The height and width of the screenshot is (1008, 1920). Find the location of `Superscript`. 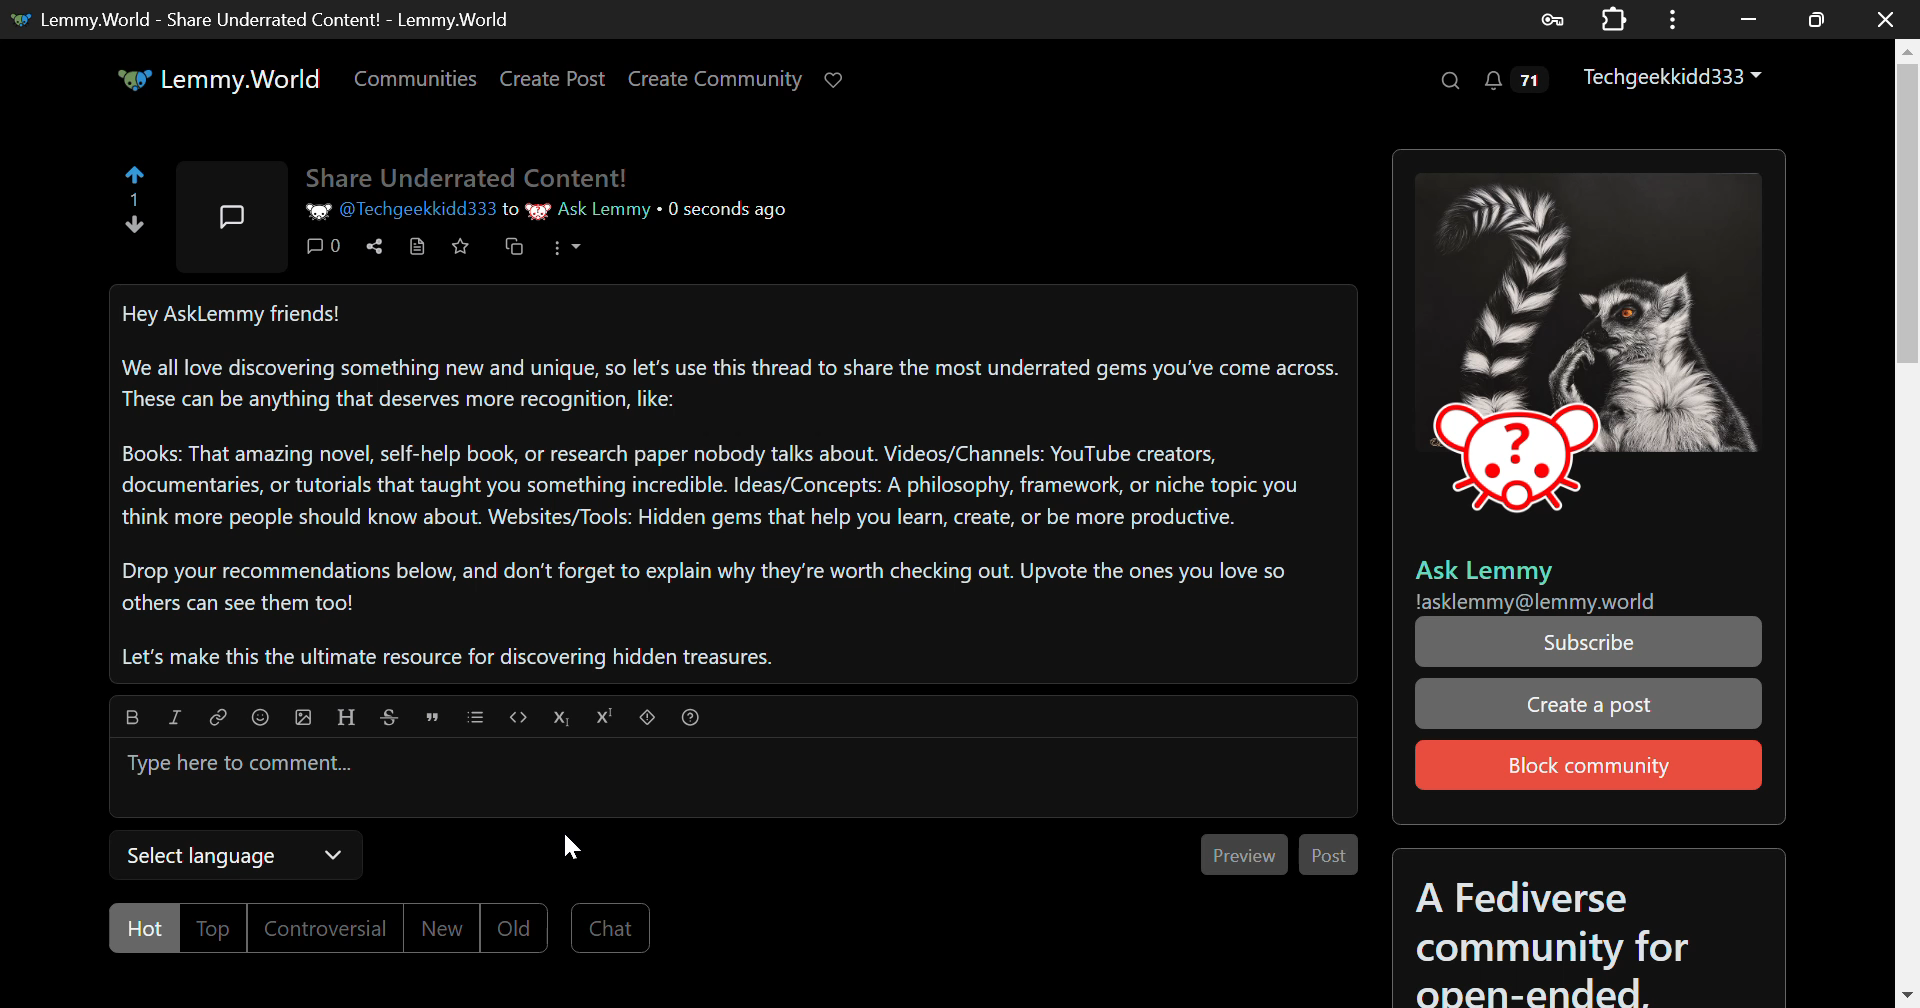

Superscript is located at coordinates (607, 719).